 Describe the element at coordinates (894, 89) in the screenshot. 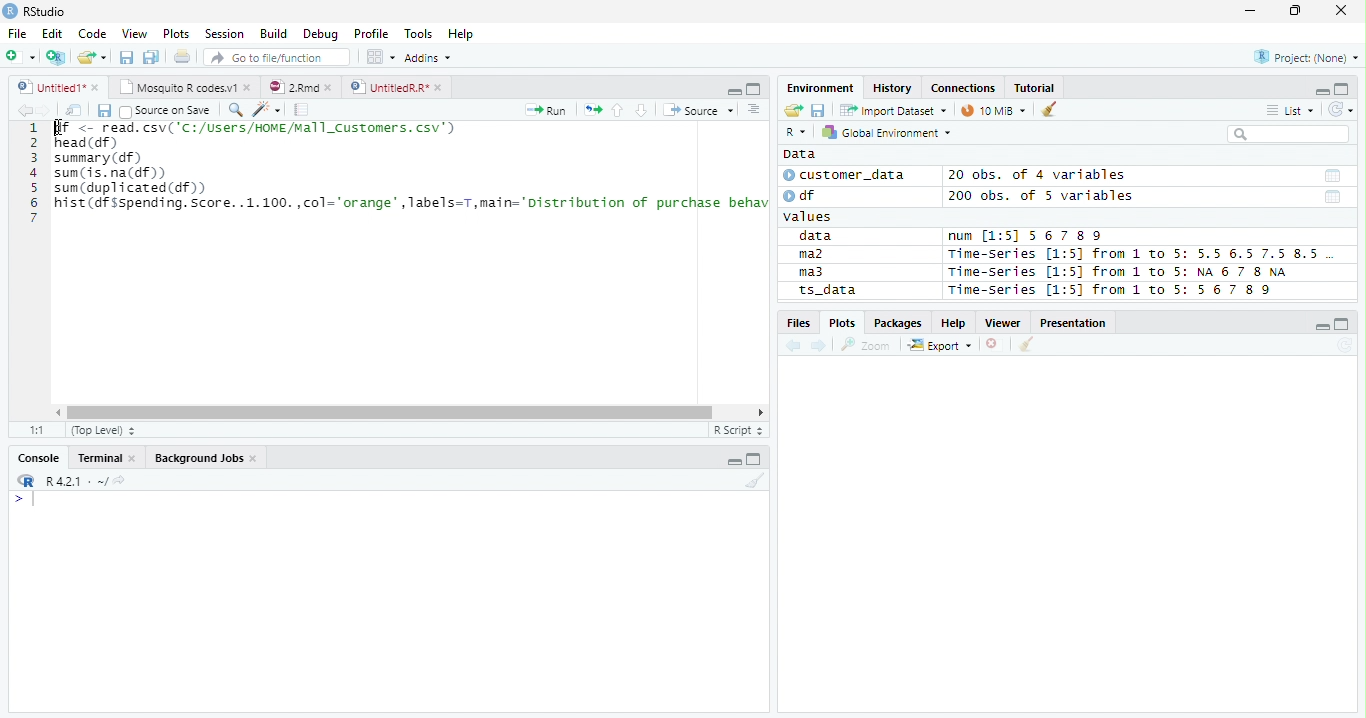

I see `History` at that location.